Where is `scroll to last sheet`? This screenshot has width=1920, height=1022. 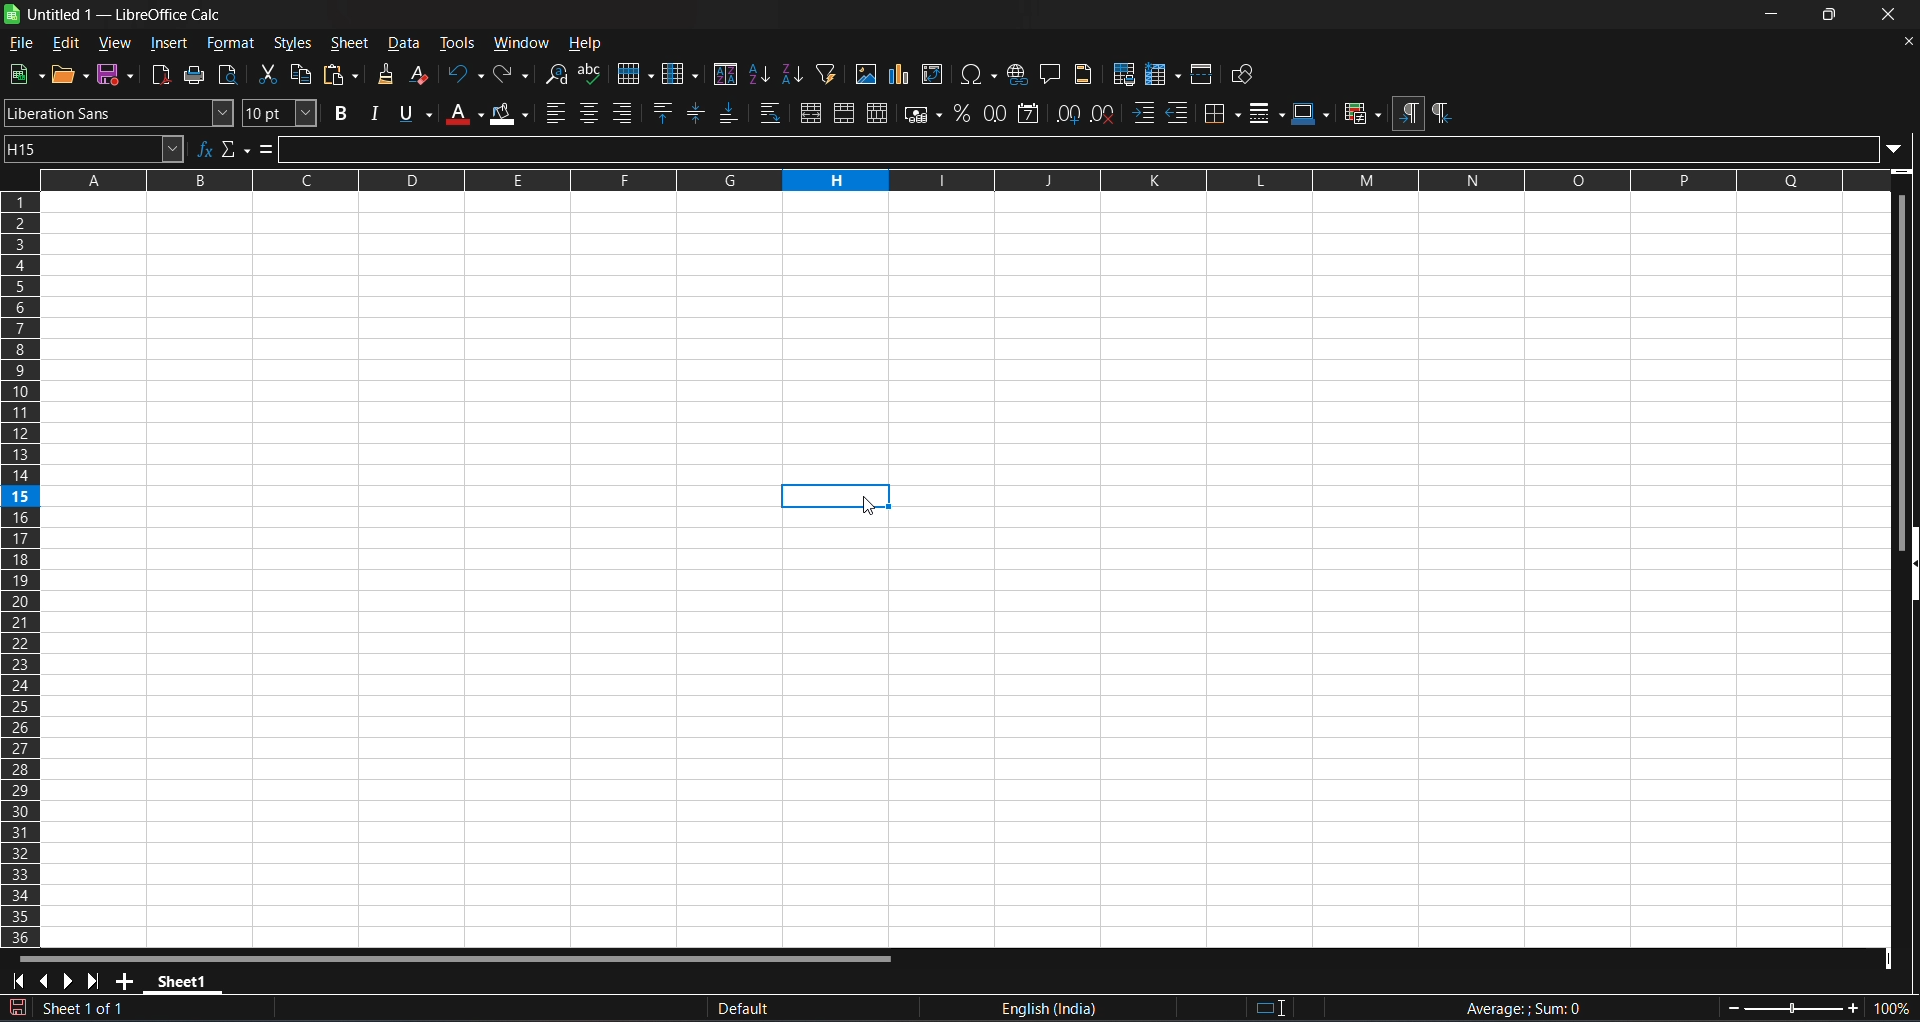 scroll to last sheet is located at coordinates (97, 980).